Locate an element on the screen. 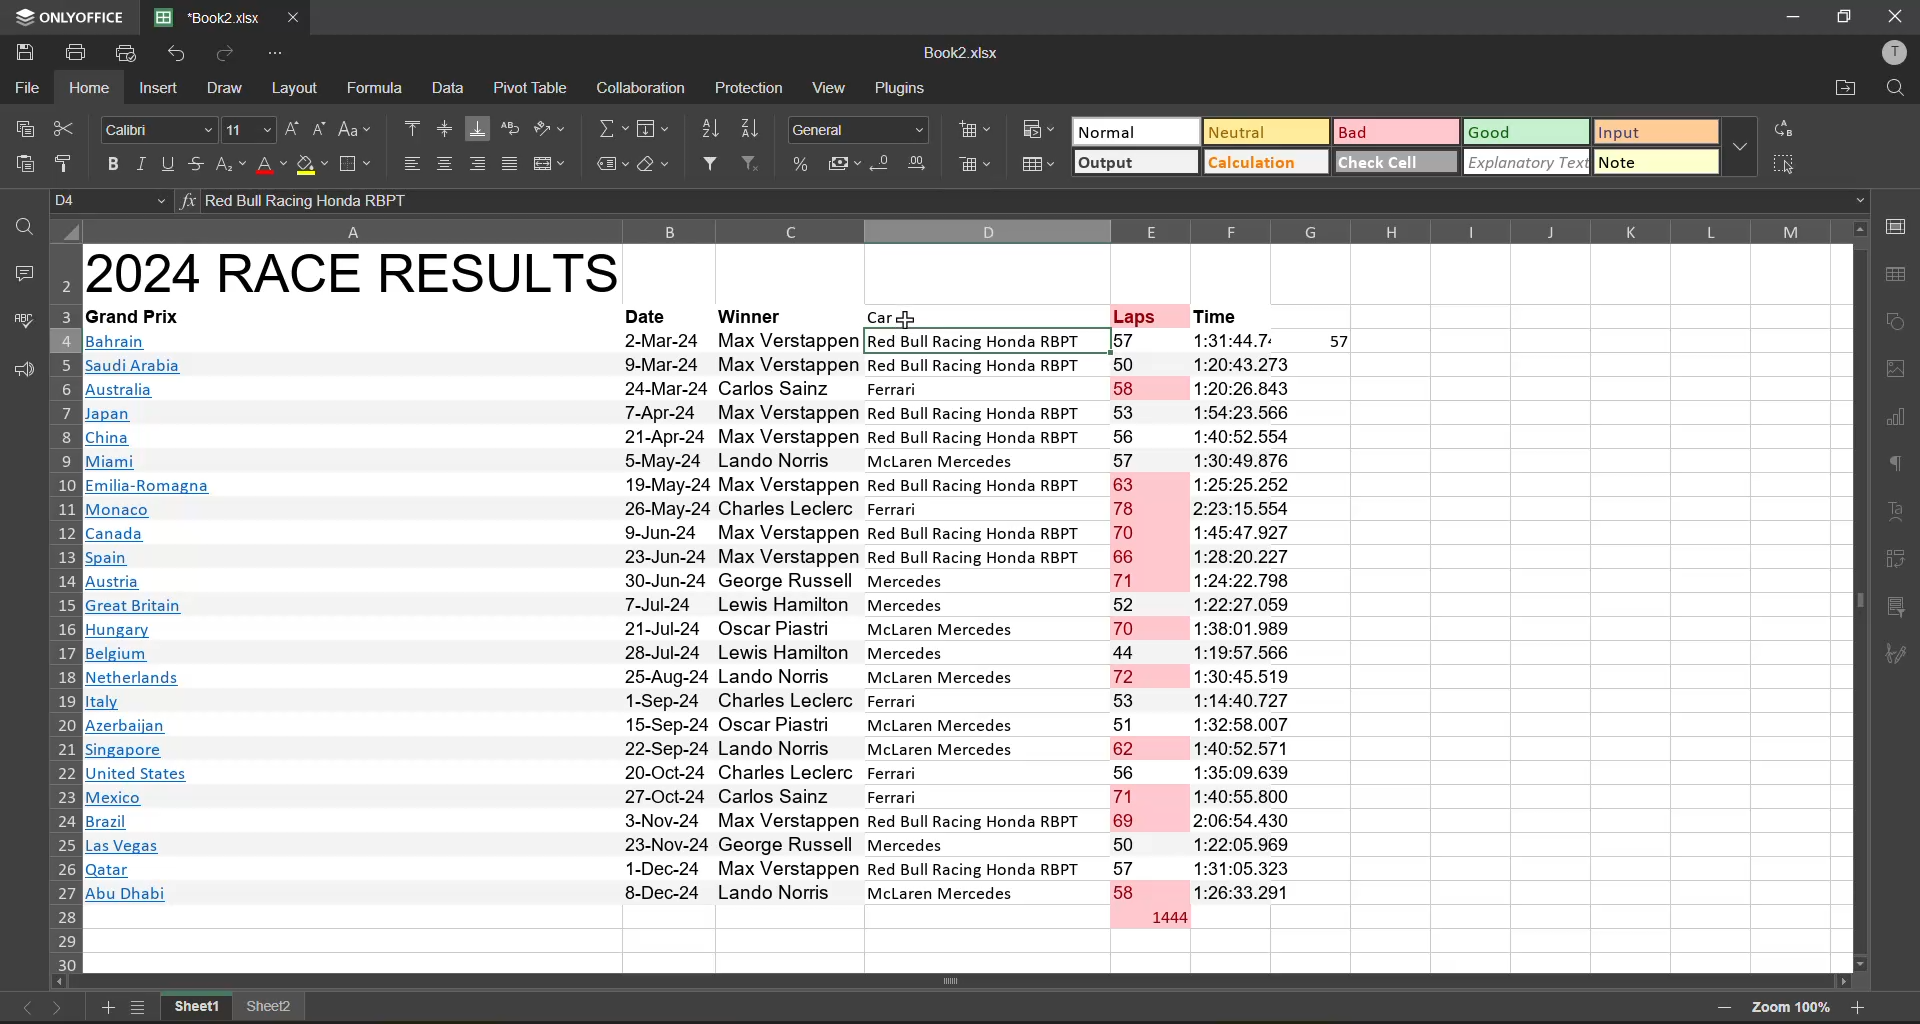 The width and height of the screenshot is (1920, 1024). comments is located at coordinates (19, 271).